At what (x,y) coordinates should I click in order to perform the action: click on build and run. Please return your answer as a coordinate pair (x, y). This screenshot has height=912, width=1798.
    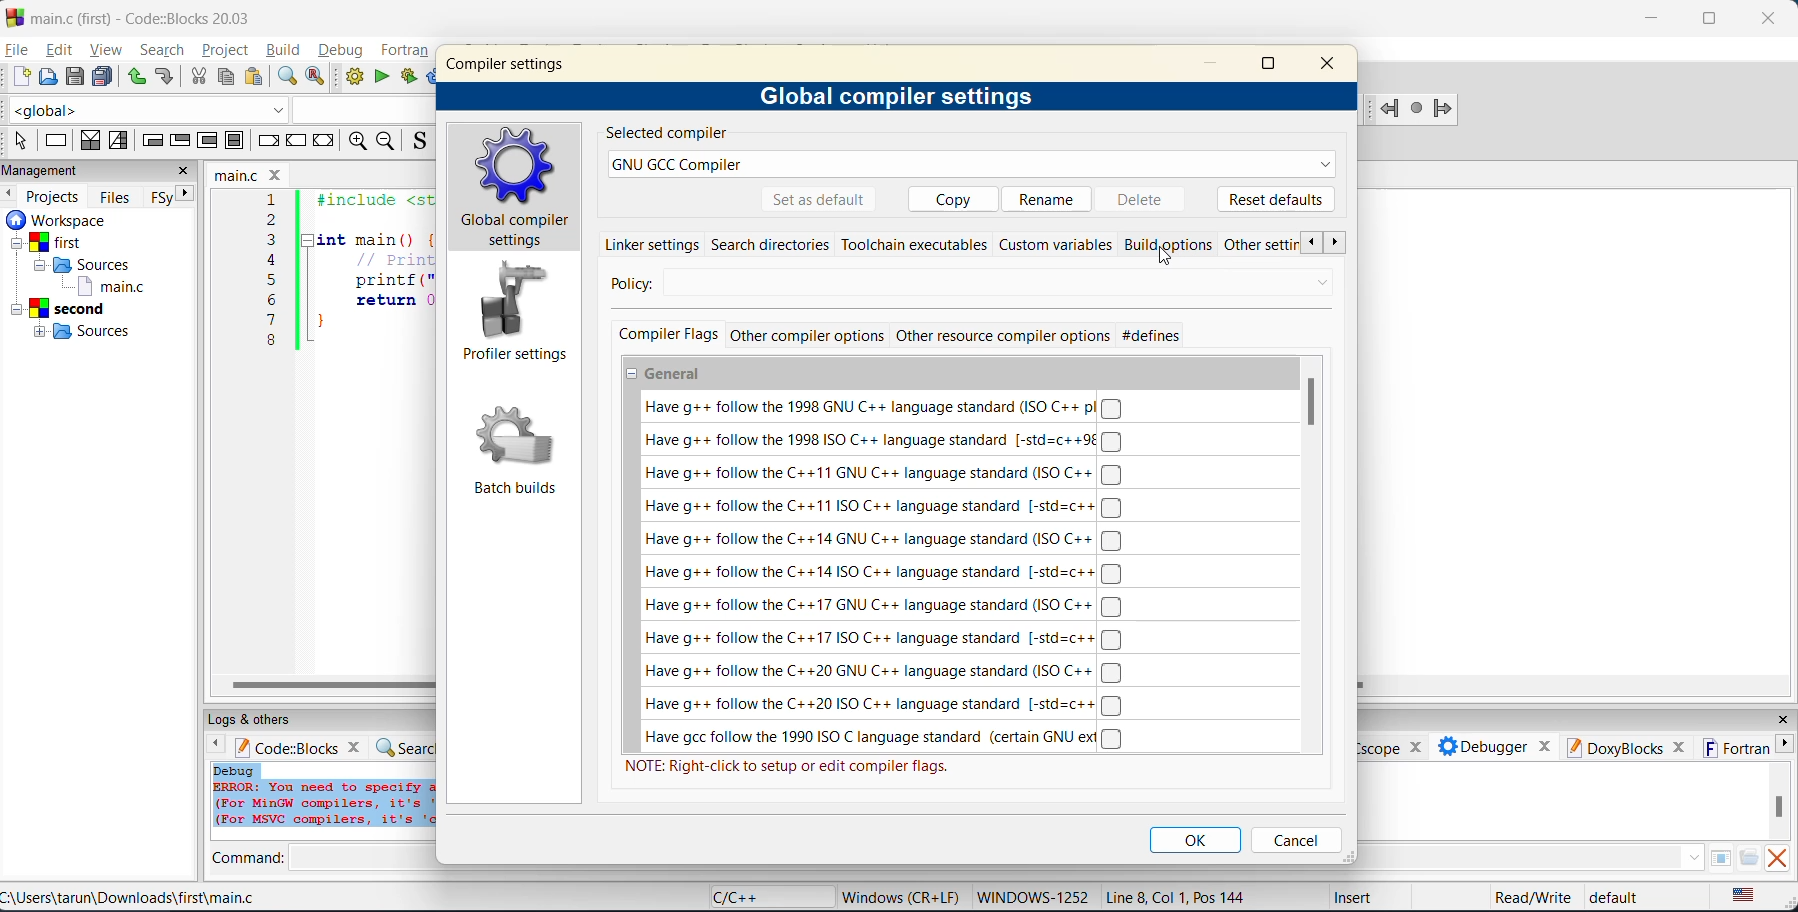
    Looking at the image, I should click on (410, 78).